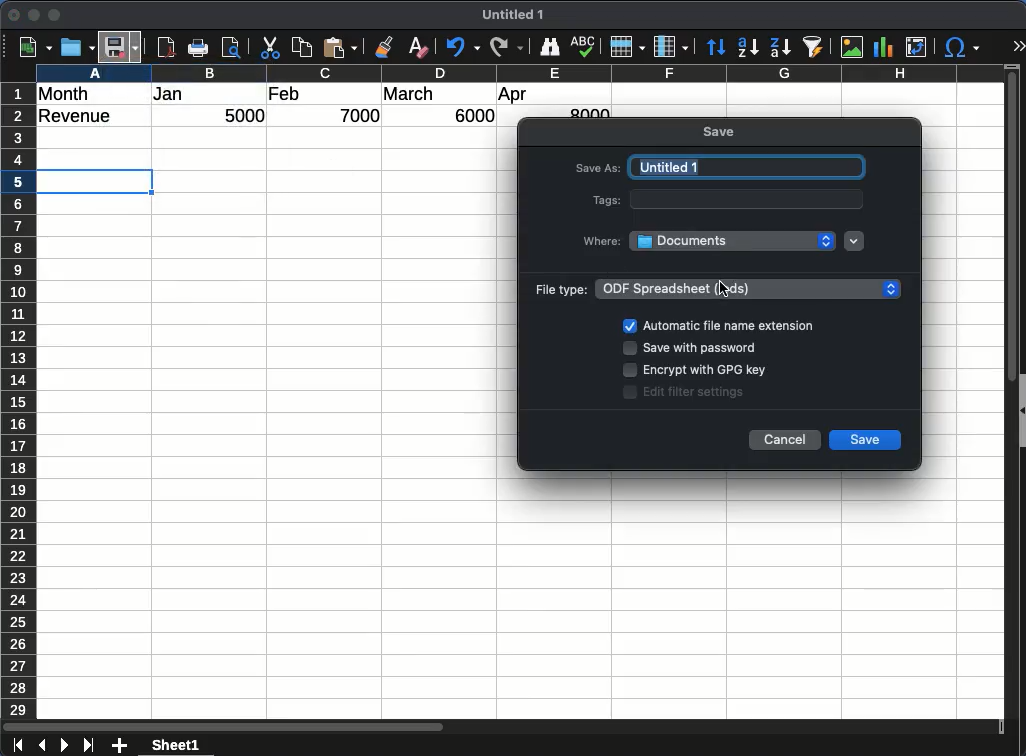 The width and height of the screenshot is (1026, 756). Describe the element at coordinates (362, 115) in the screenshot. I see `7000` at that location.